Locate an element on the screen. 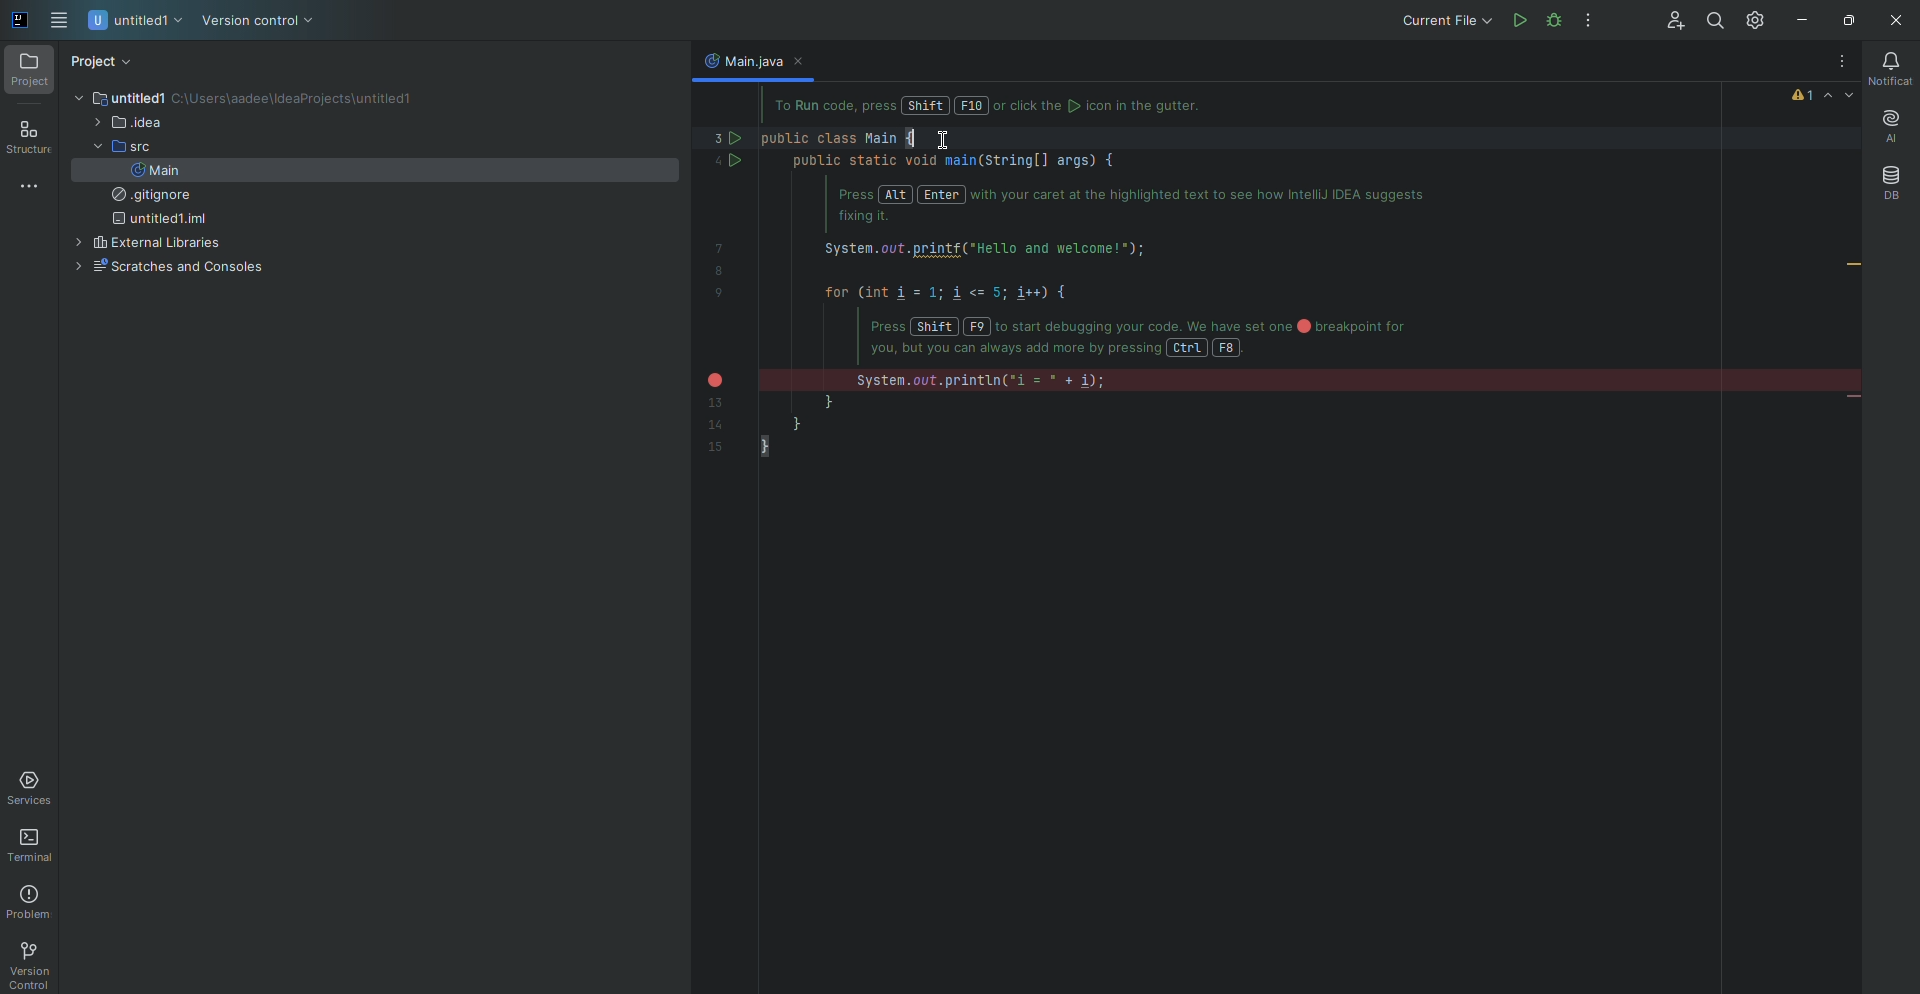 Image resolution: width=1920 pixels, height=994 pixels. Options is located at coordinates (1836, 62).